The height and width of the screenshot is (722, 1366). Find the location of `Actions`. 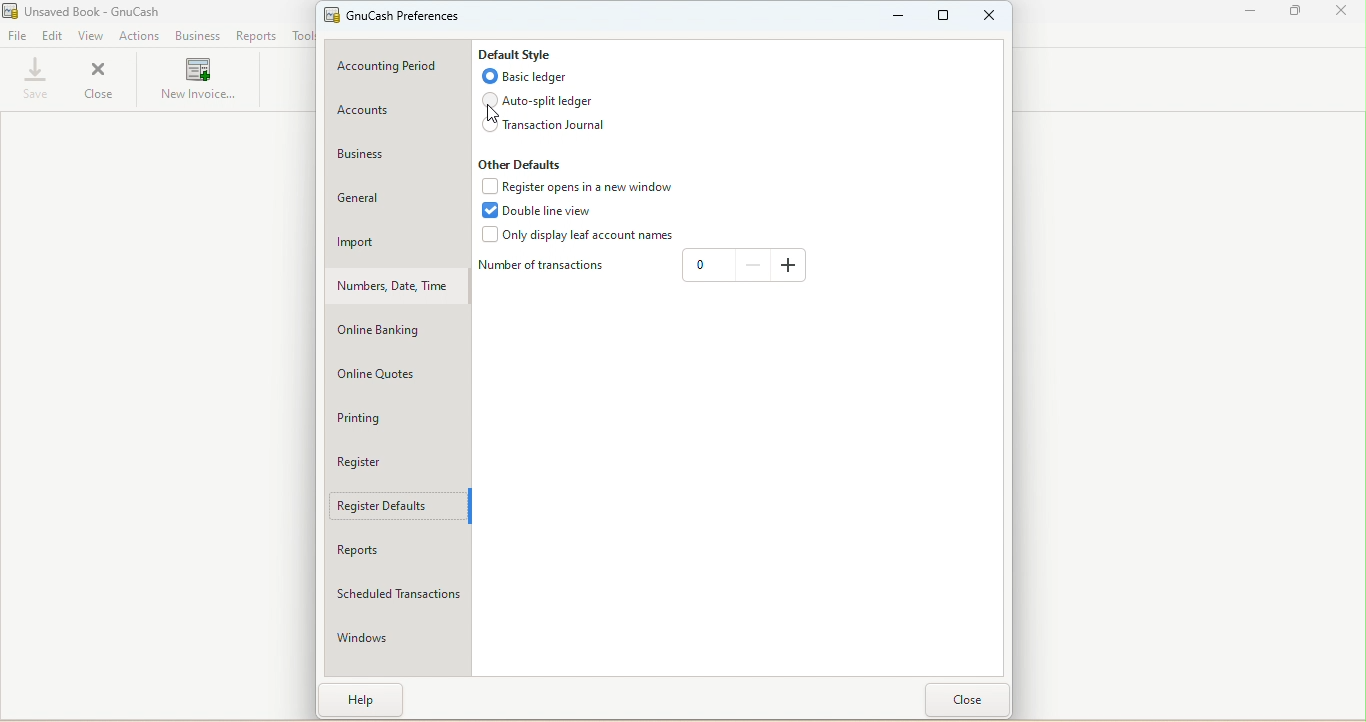

Actions is located at coordinates (140, 37).